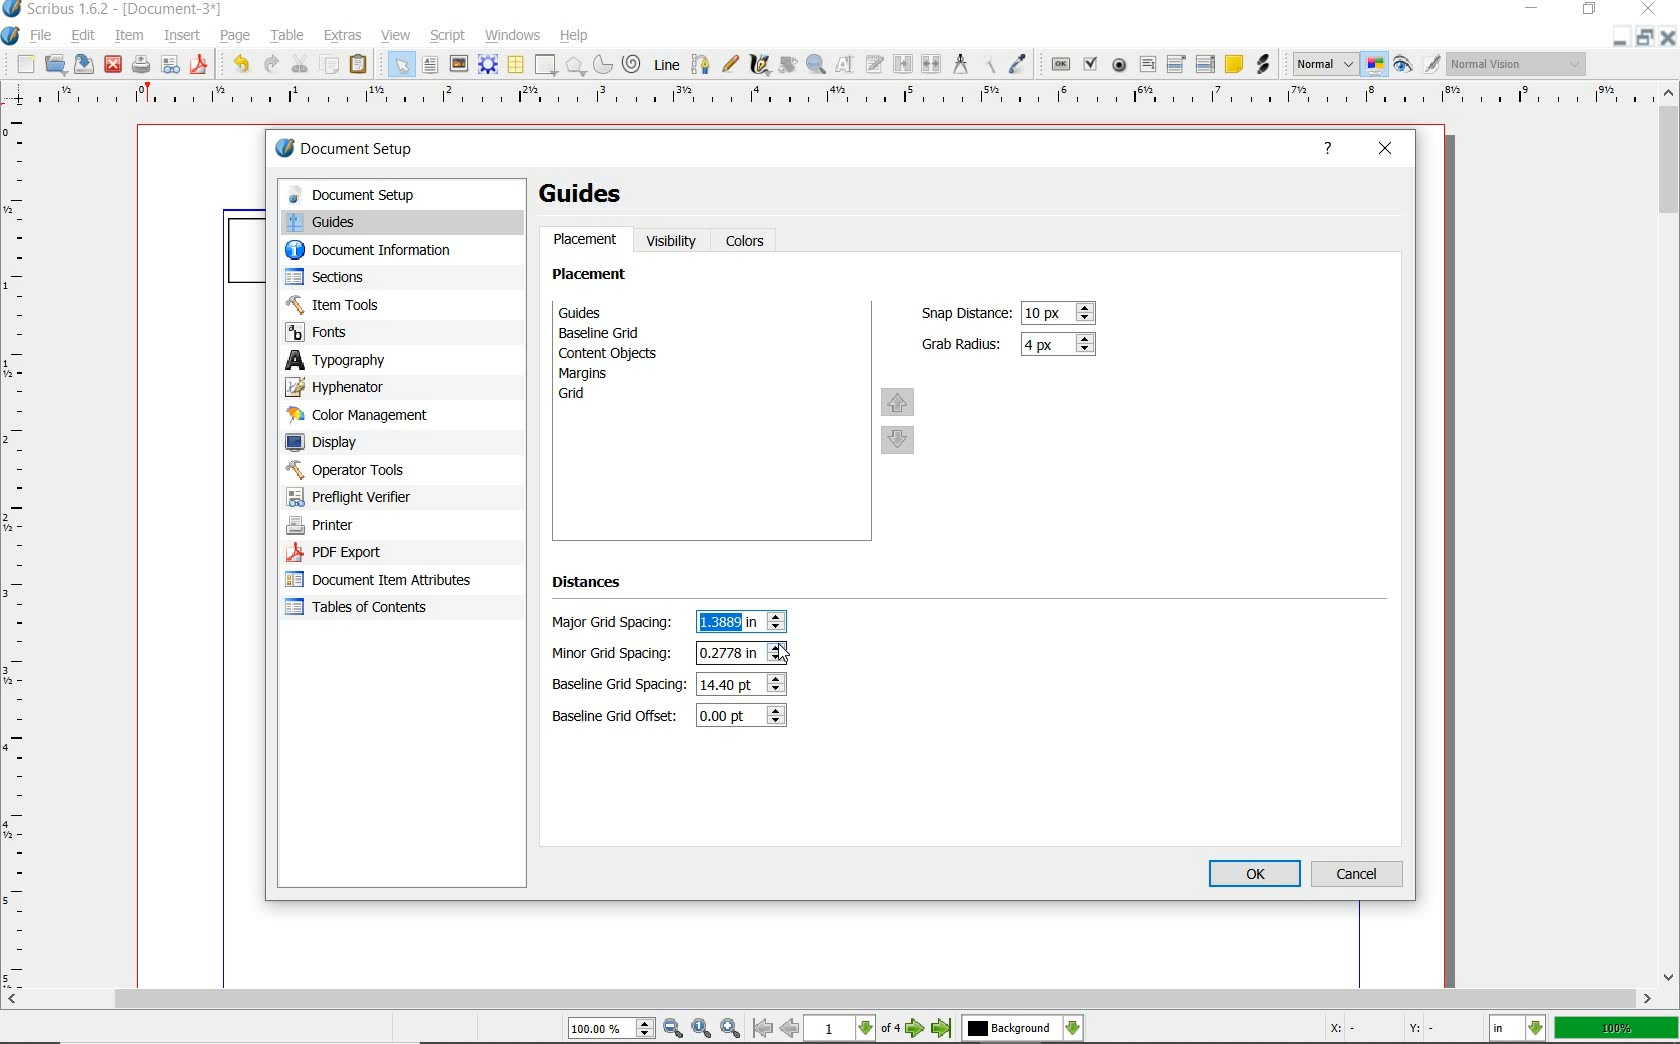 The image size is (1680, 1044). What do you see at coordinates (632, 63) in the screenshot?
I see `spiral` at bounding box center [632, 63].